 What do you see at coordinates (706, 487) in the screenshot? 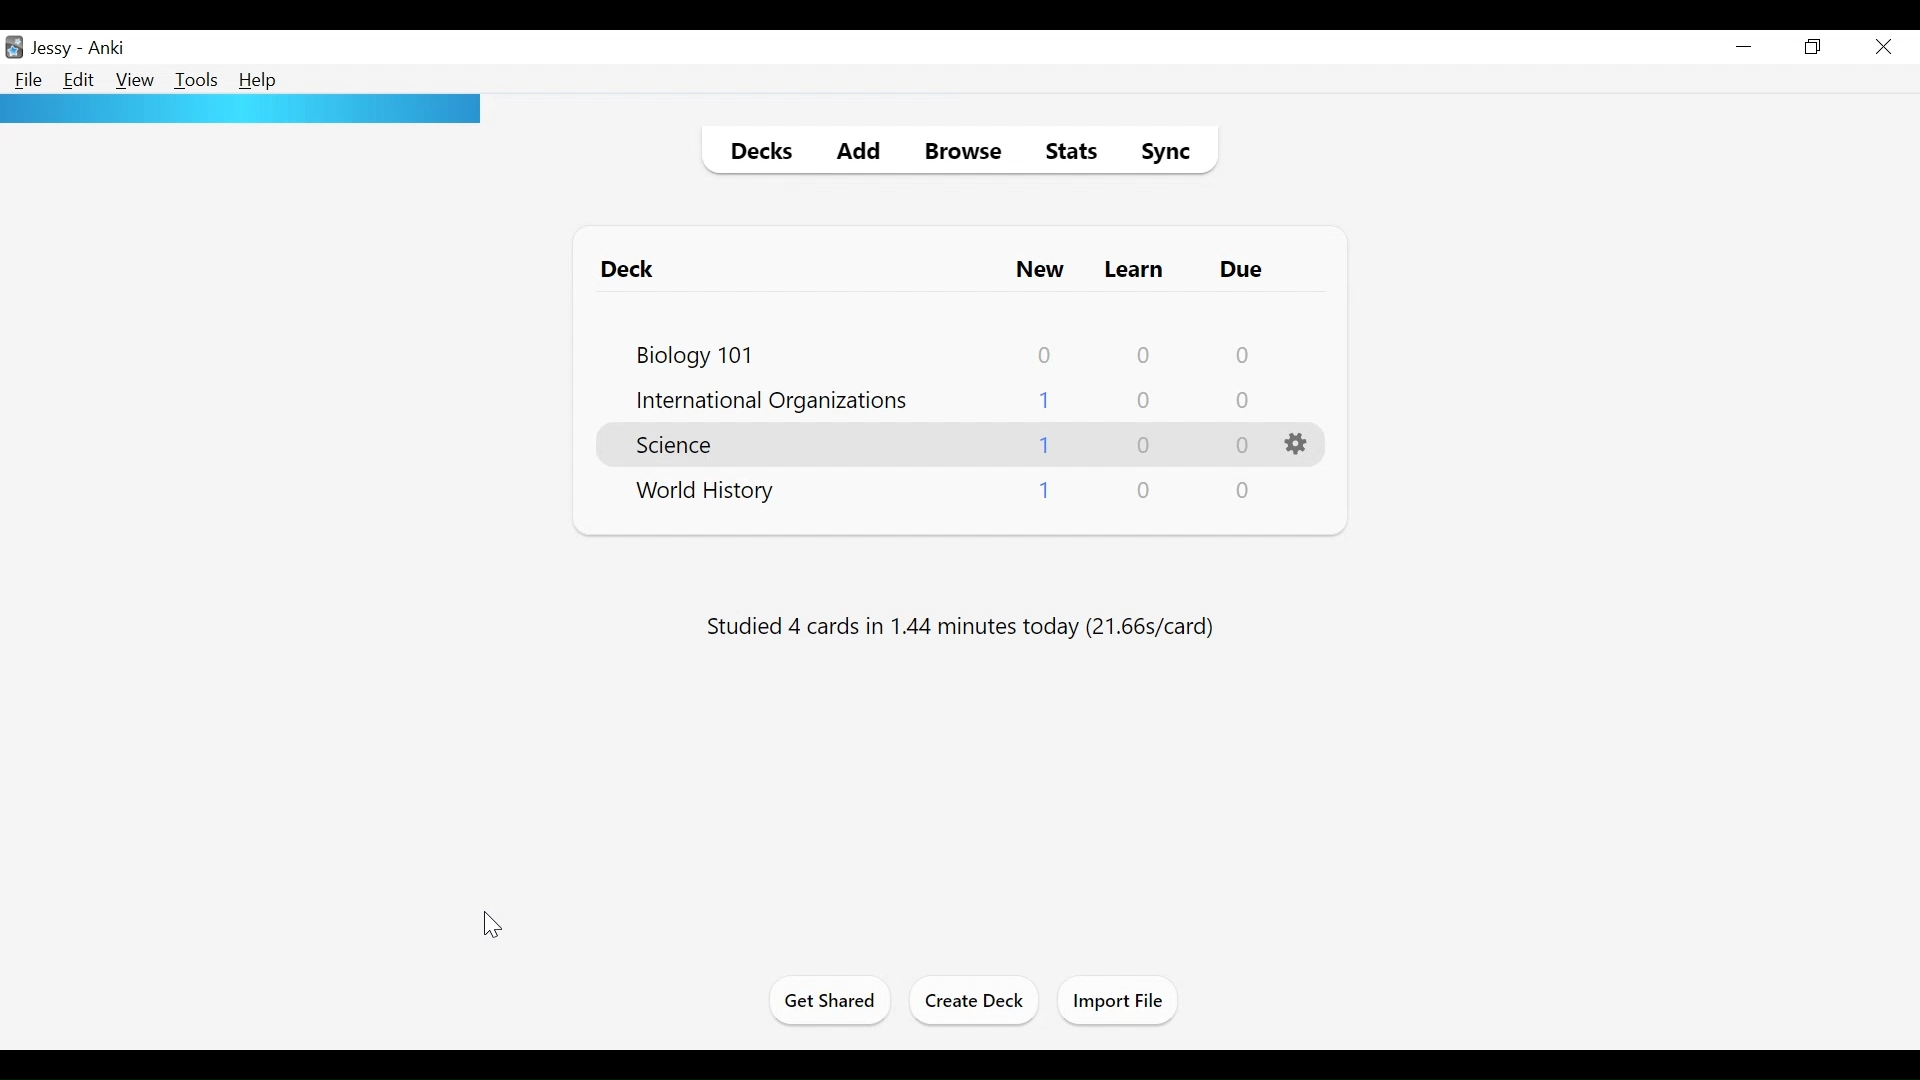
I see `Deck Name` at bounding box center [706, 487].